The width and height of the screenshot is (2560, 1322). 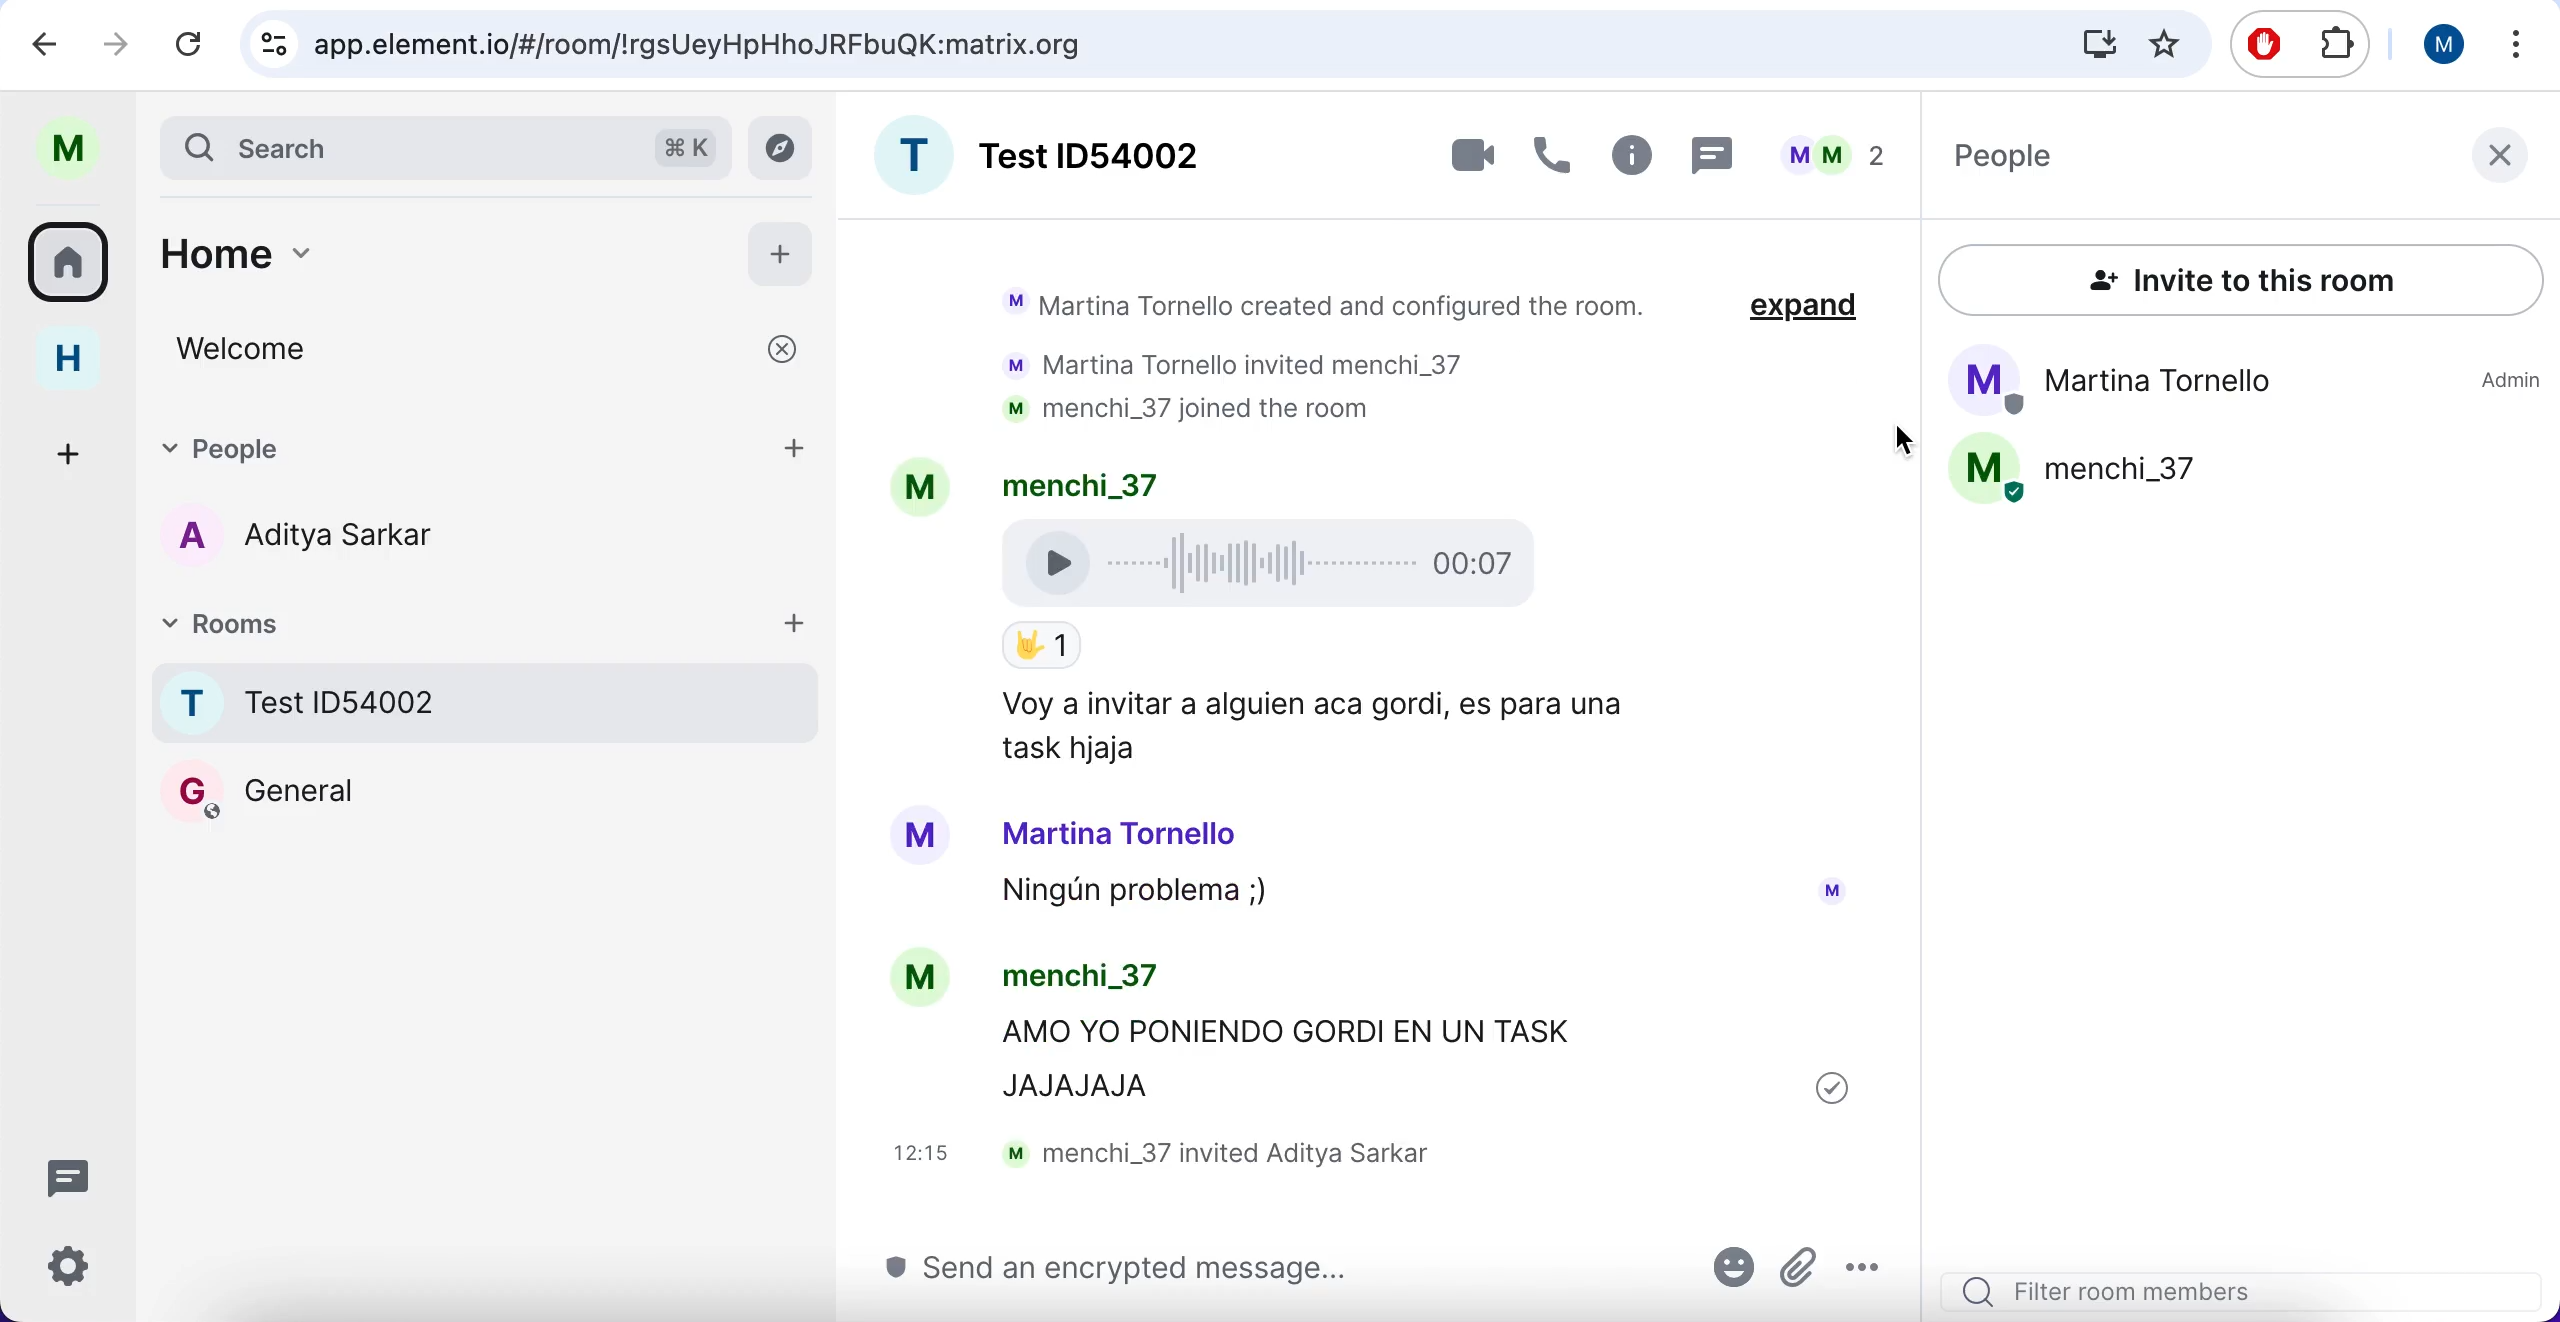 What do you see at coordinates (2245, 476) in the screenshot?
I see `People` at bounding box center [2245, 476].